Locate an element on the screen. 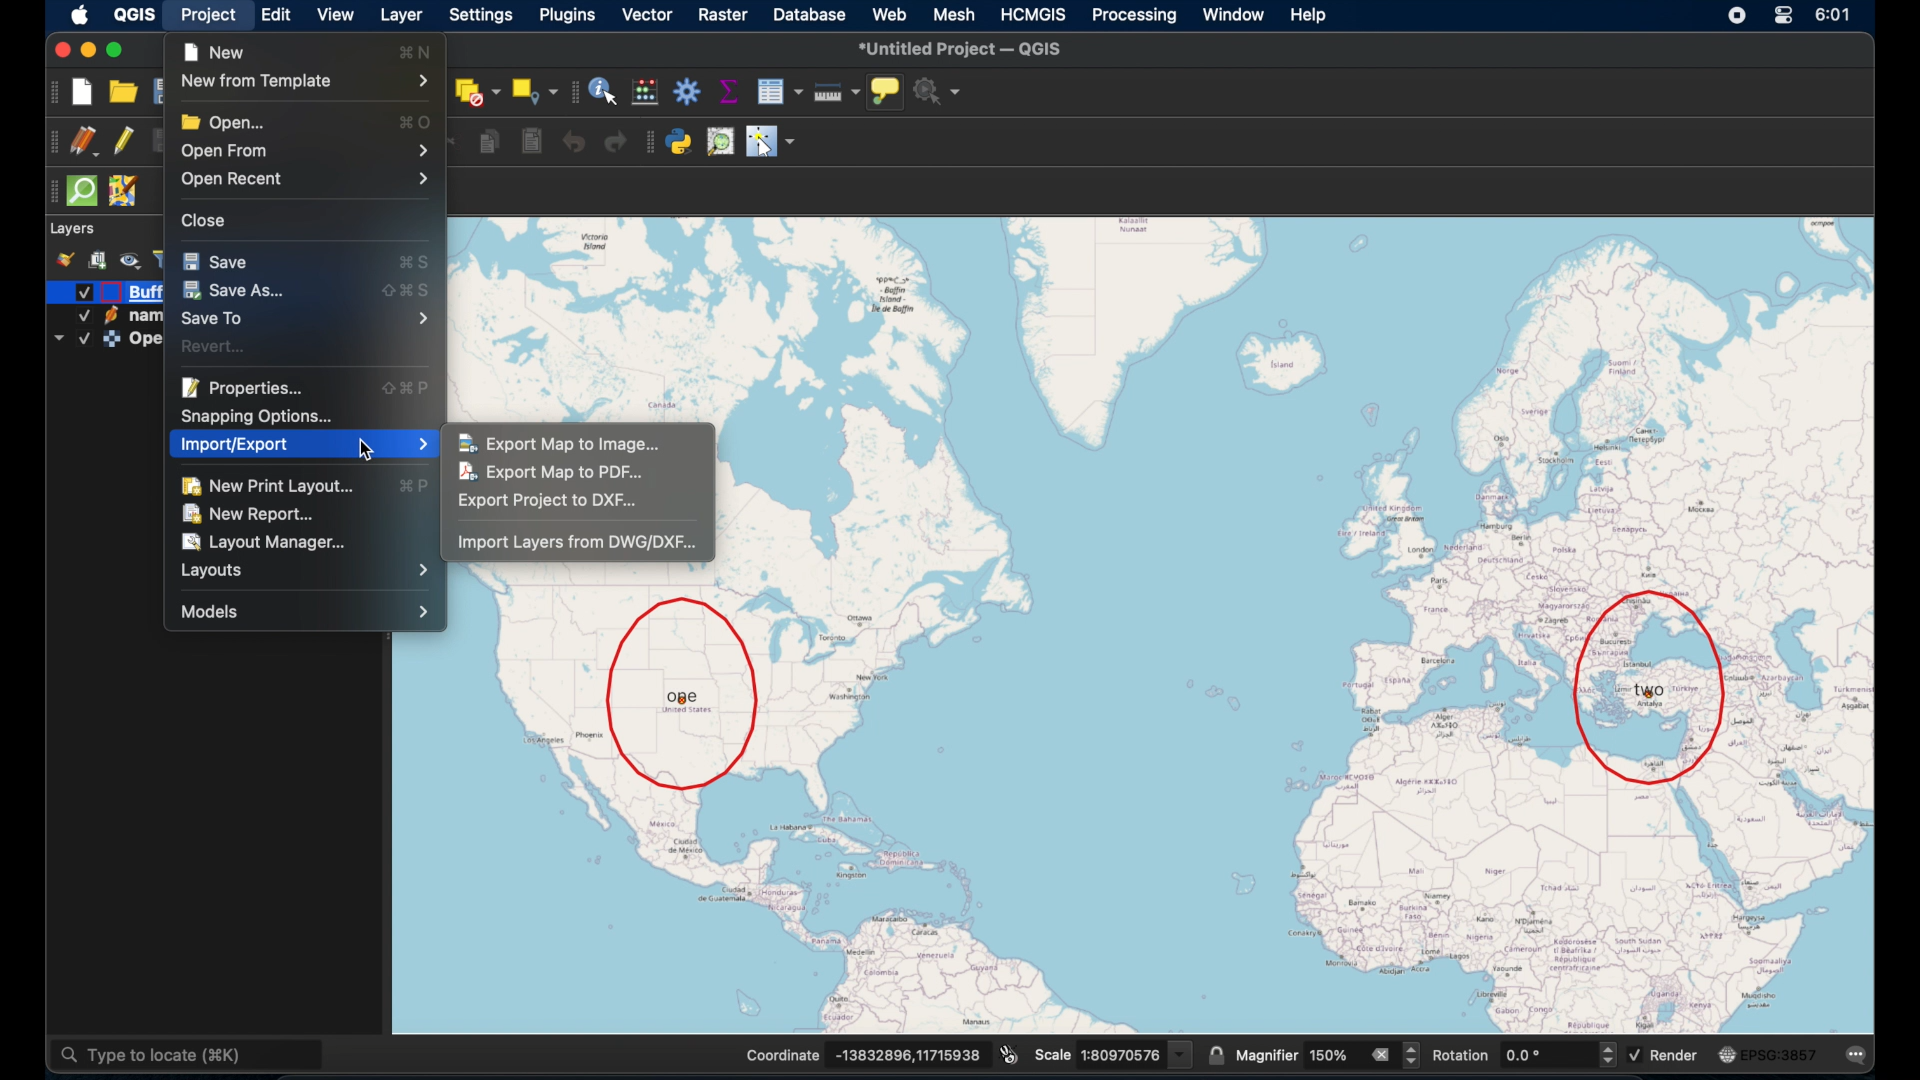 The height and width of the screenshot is (1080, 1920). open project is located at coordinates (128, 89).